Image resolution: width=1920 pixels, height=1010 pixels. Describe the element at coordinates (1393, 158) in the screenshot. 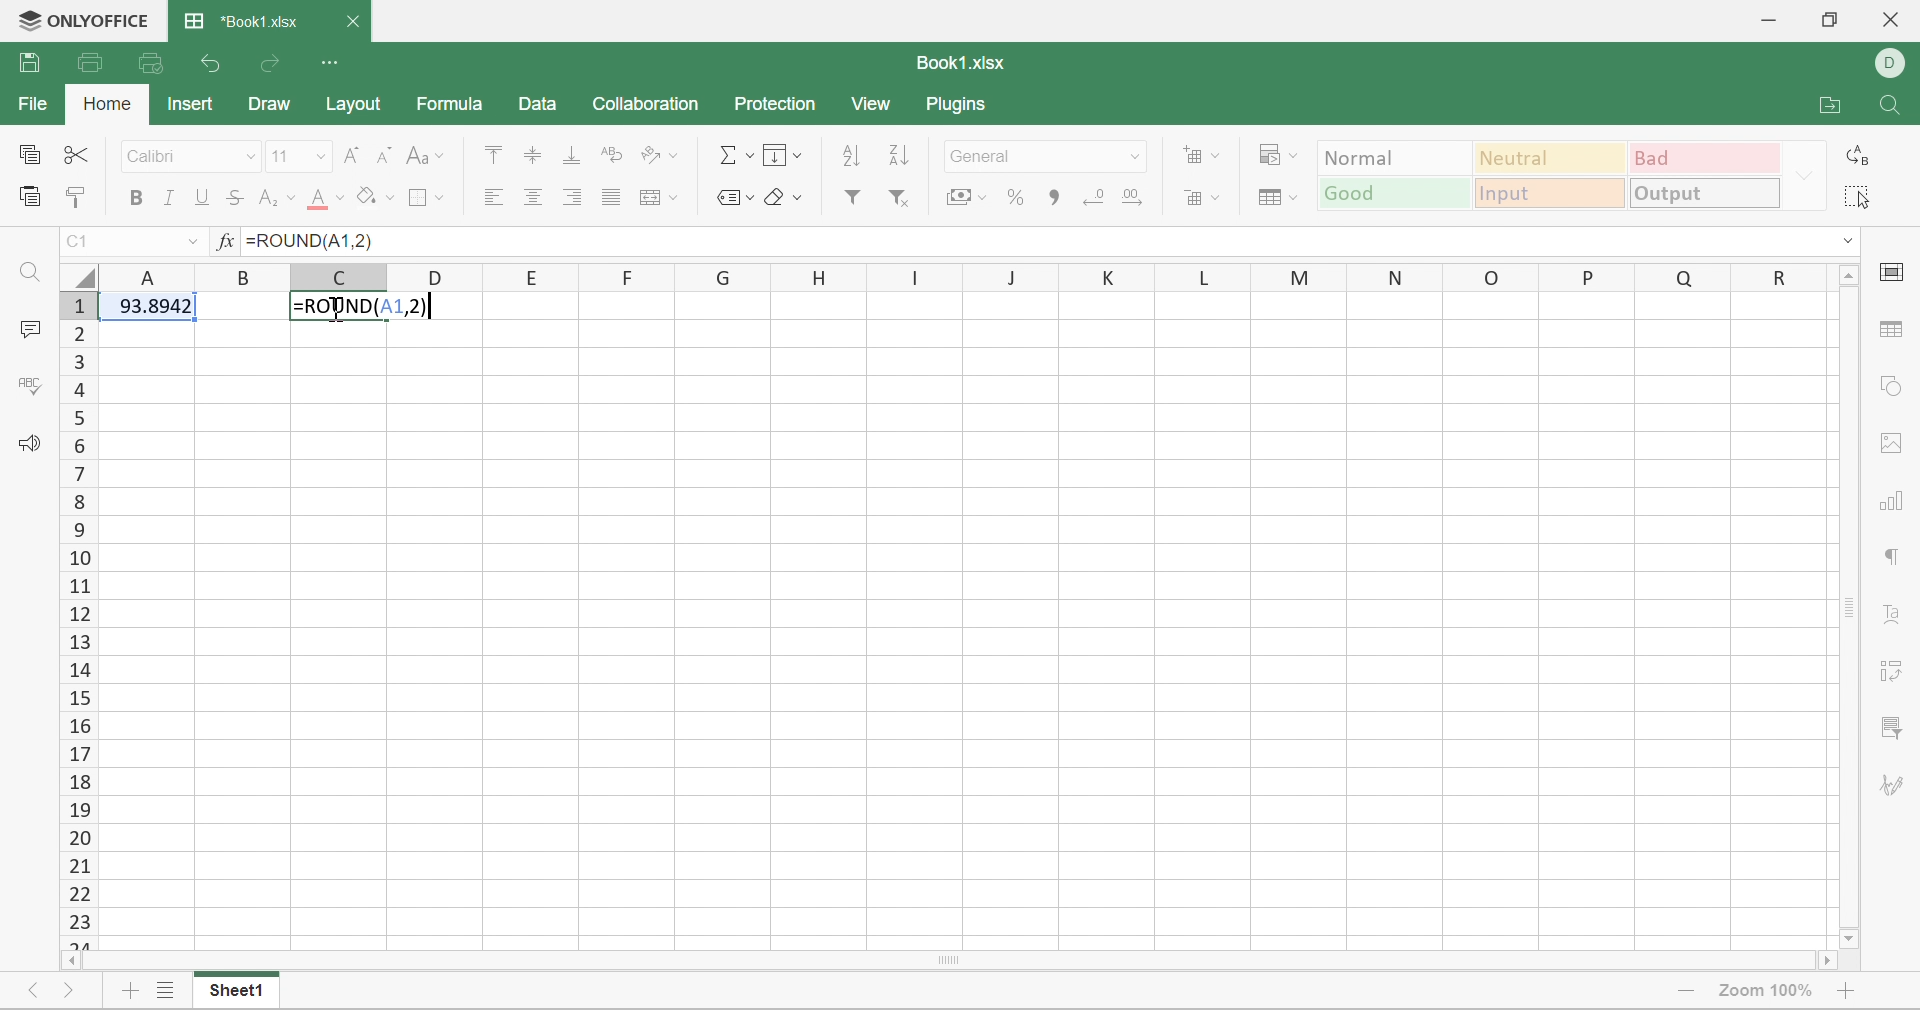

I see `Normal` at that location.